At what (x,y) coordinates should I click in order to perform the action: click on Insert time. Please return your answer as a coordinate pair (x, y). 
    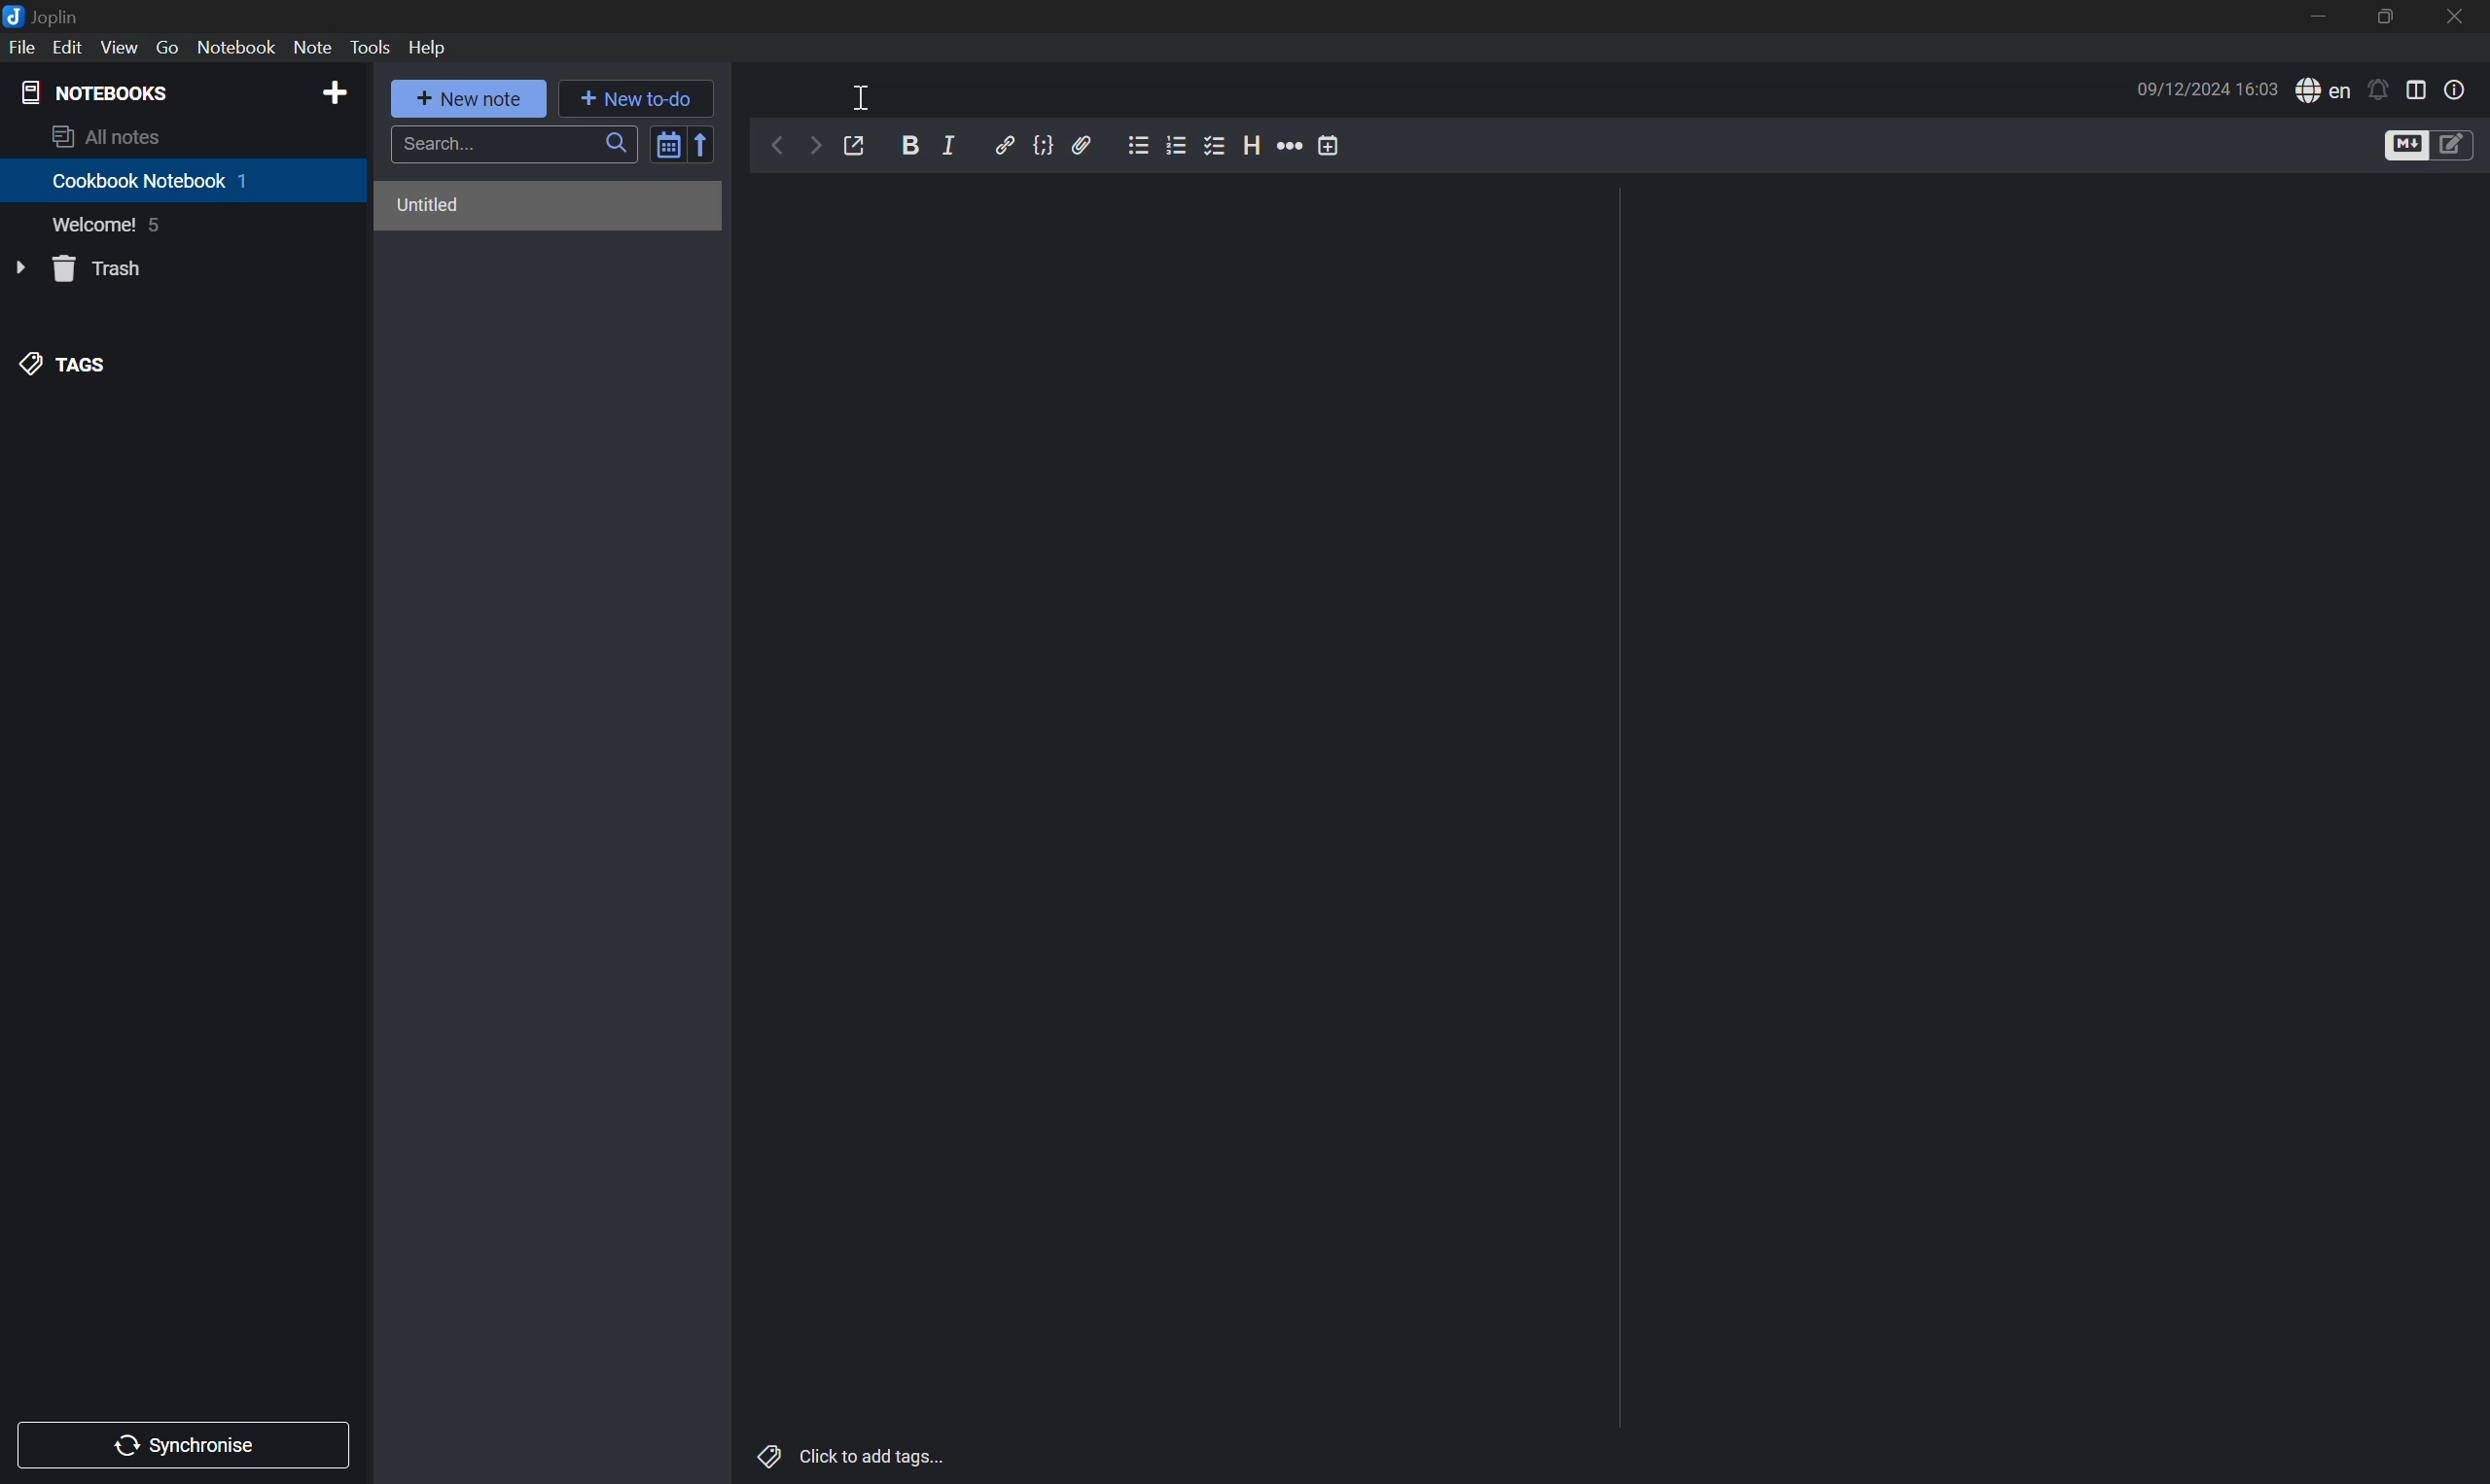
    Looking at the image, I should click on (1328, 144).